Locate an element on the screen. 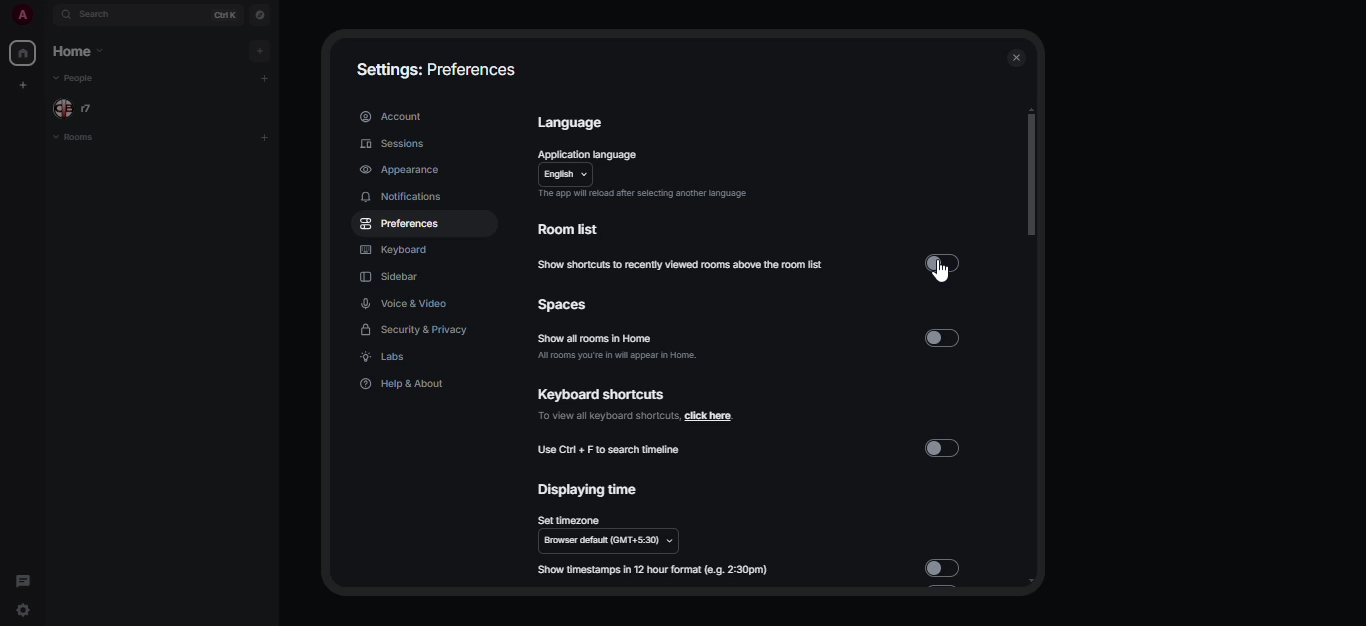 The image size is (1366, 626). disabled is located at coordinates (945, 447).